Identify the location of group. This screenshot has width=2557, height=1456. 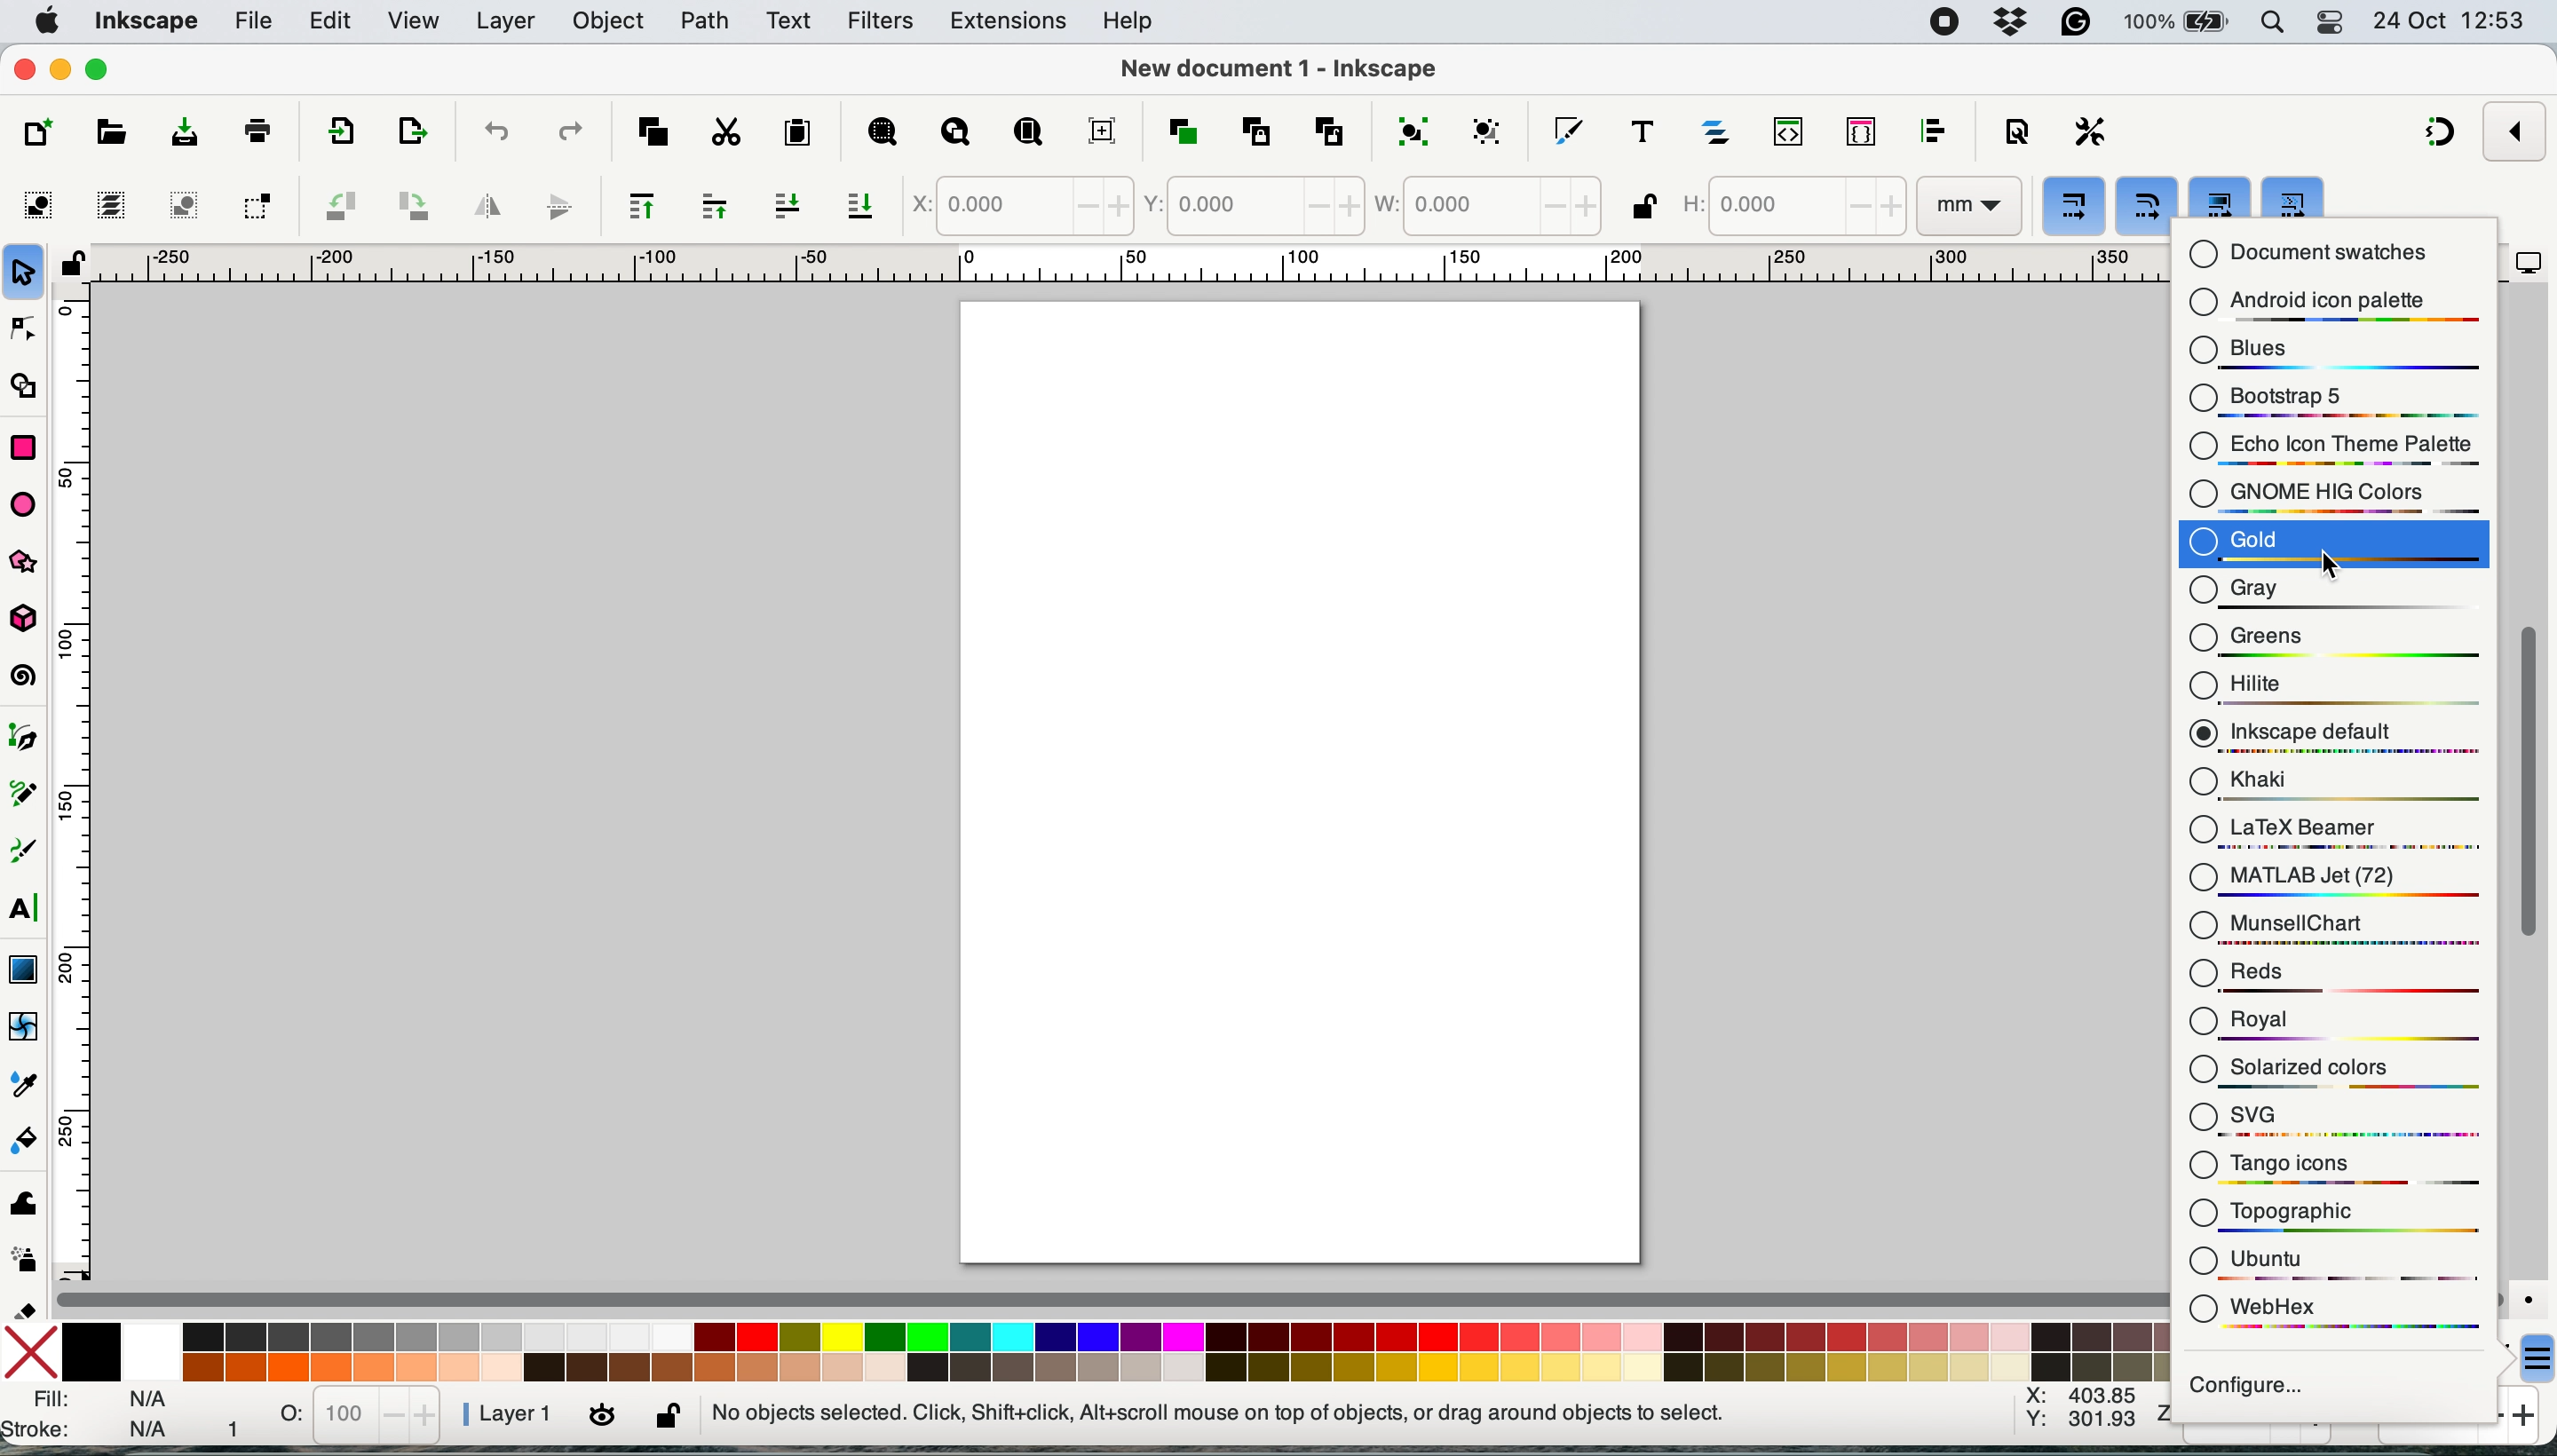
(1410, 129).